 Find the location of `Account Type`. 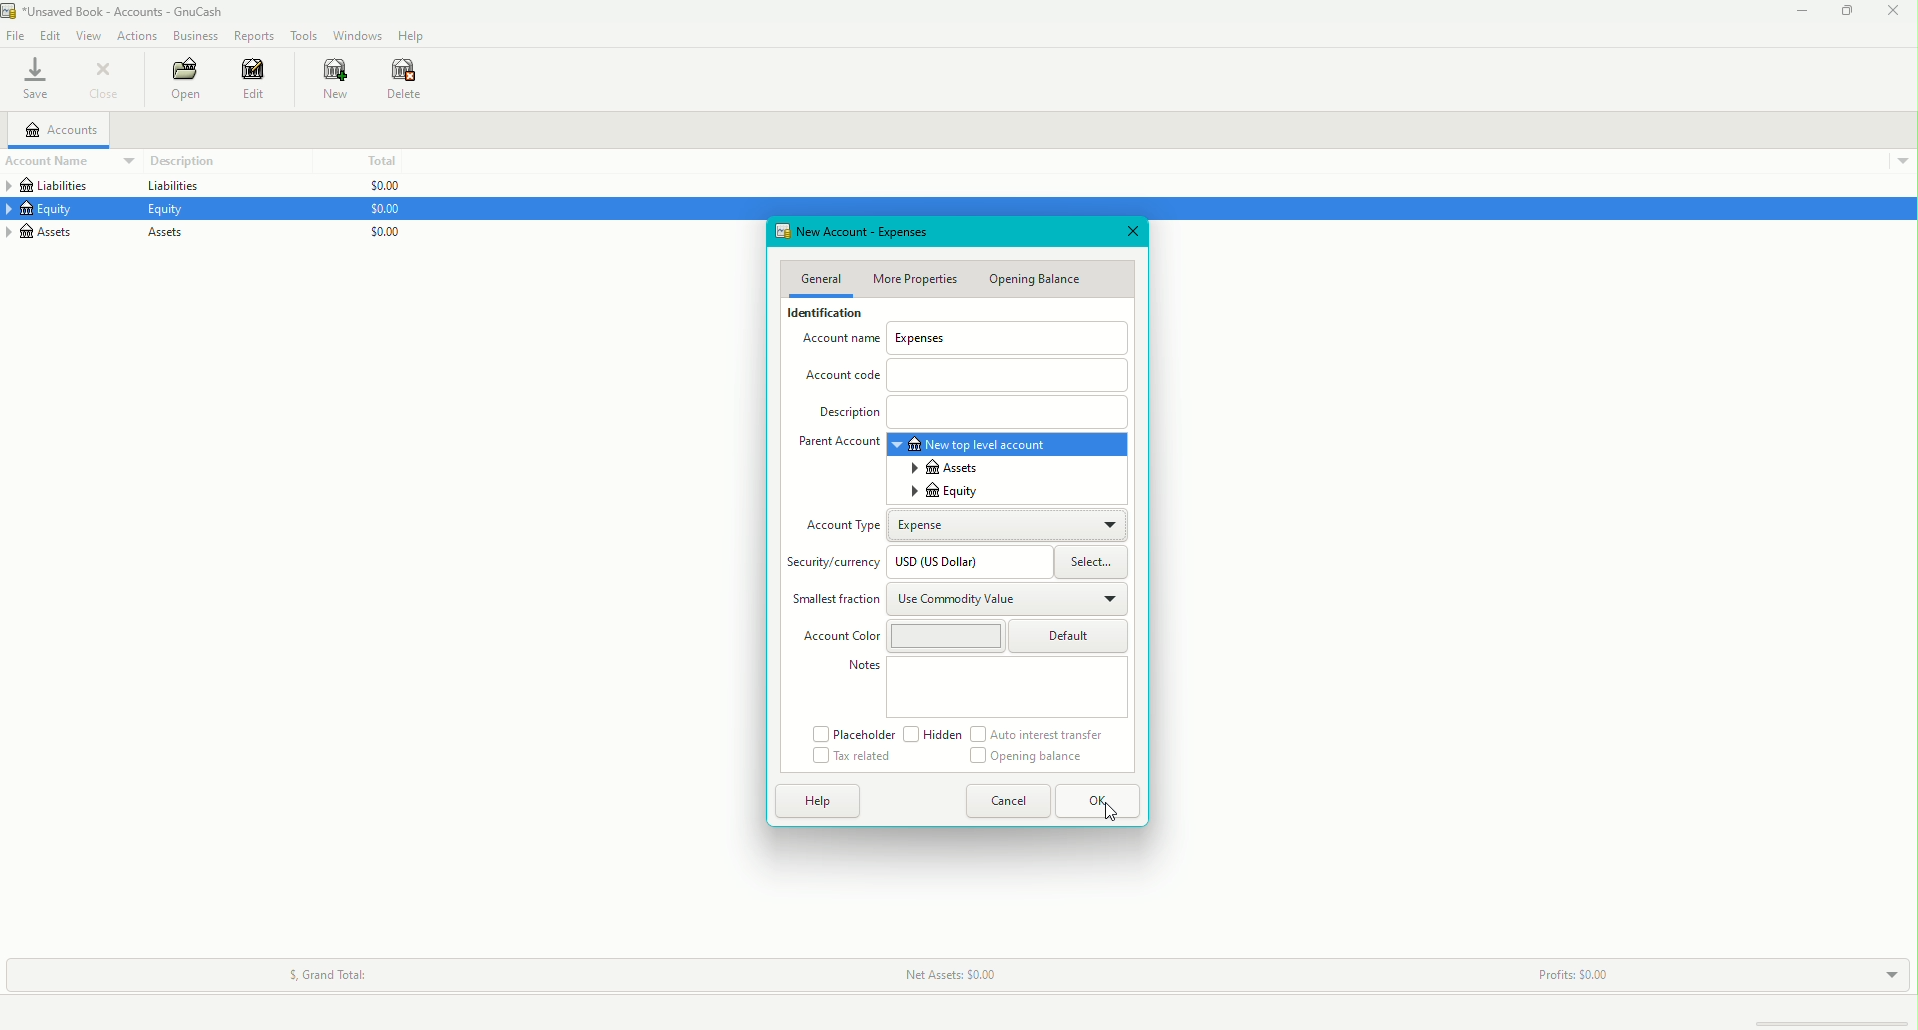

Account Type is located at coordinates (841, 524).